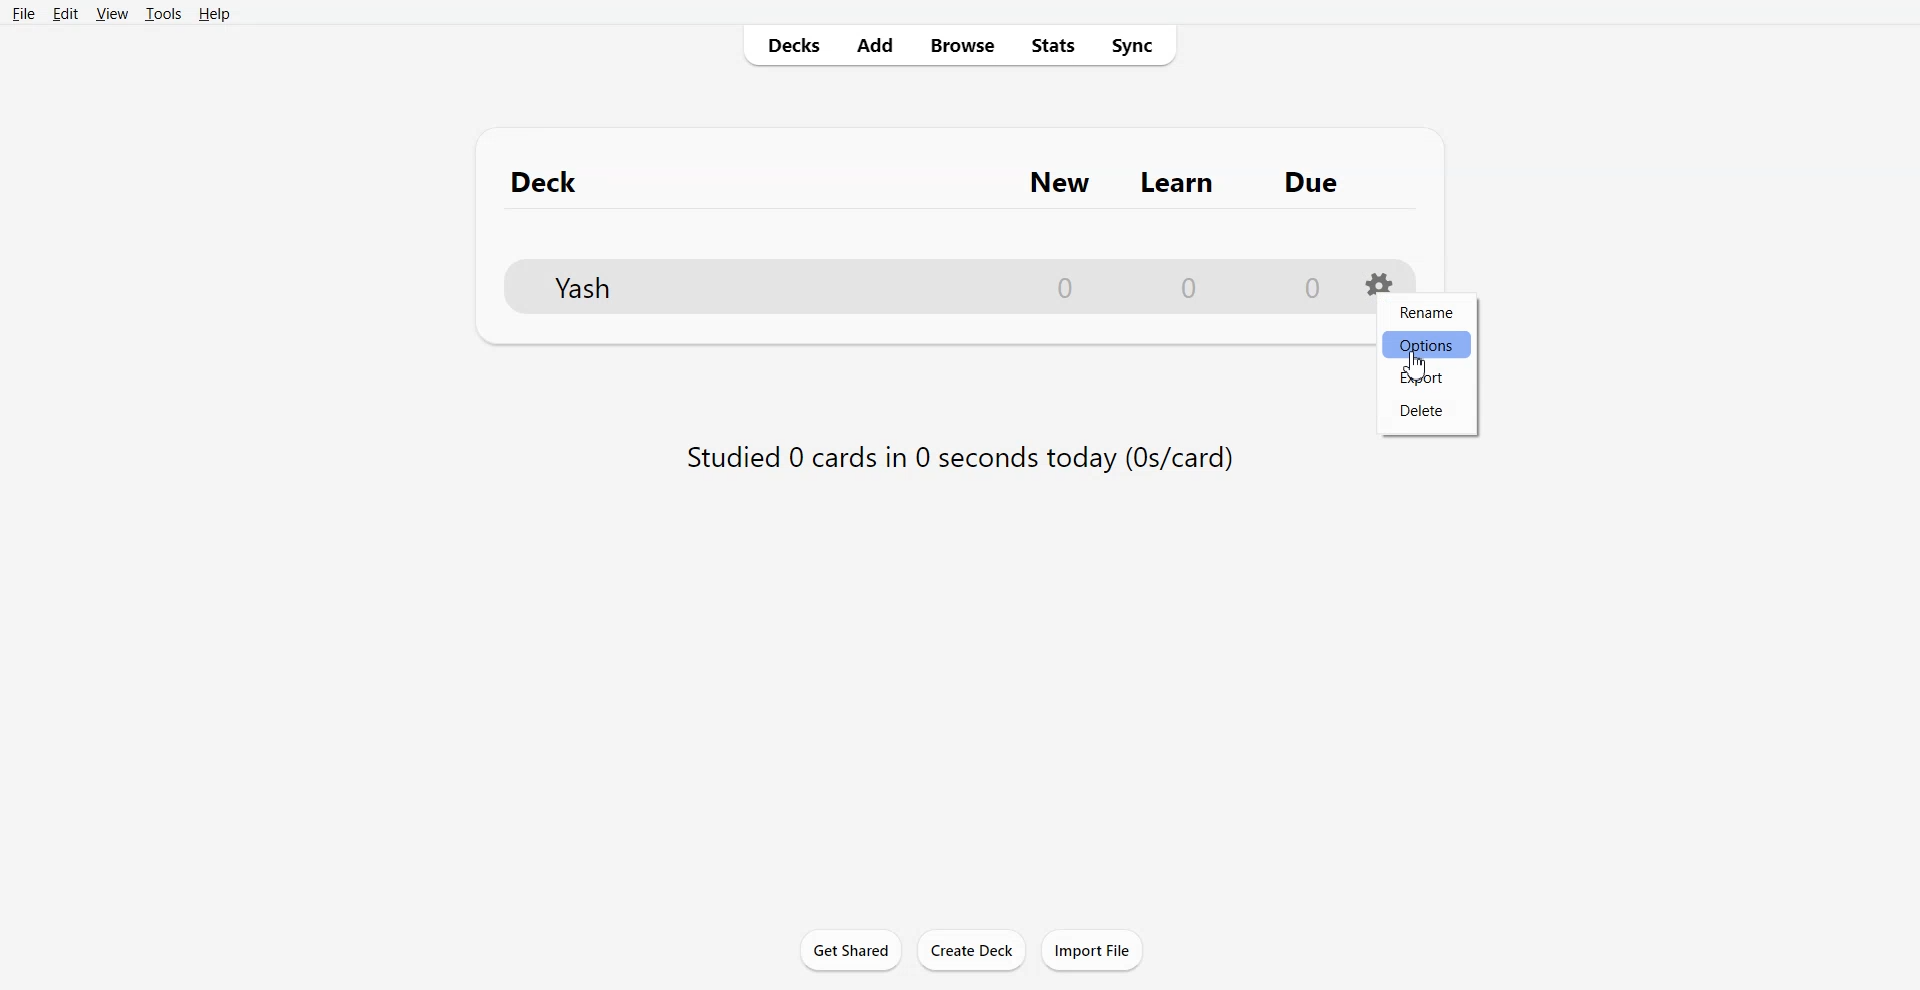  Describe the element at coordinates (789, 46) in the screenshot. I see `Decks` at that location.